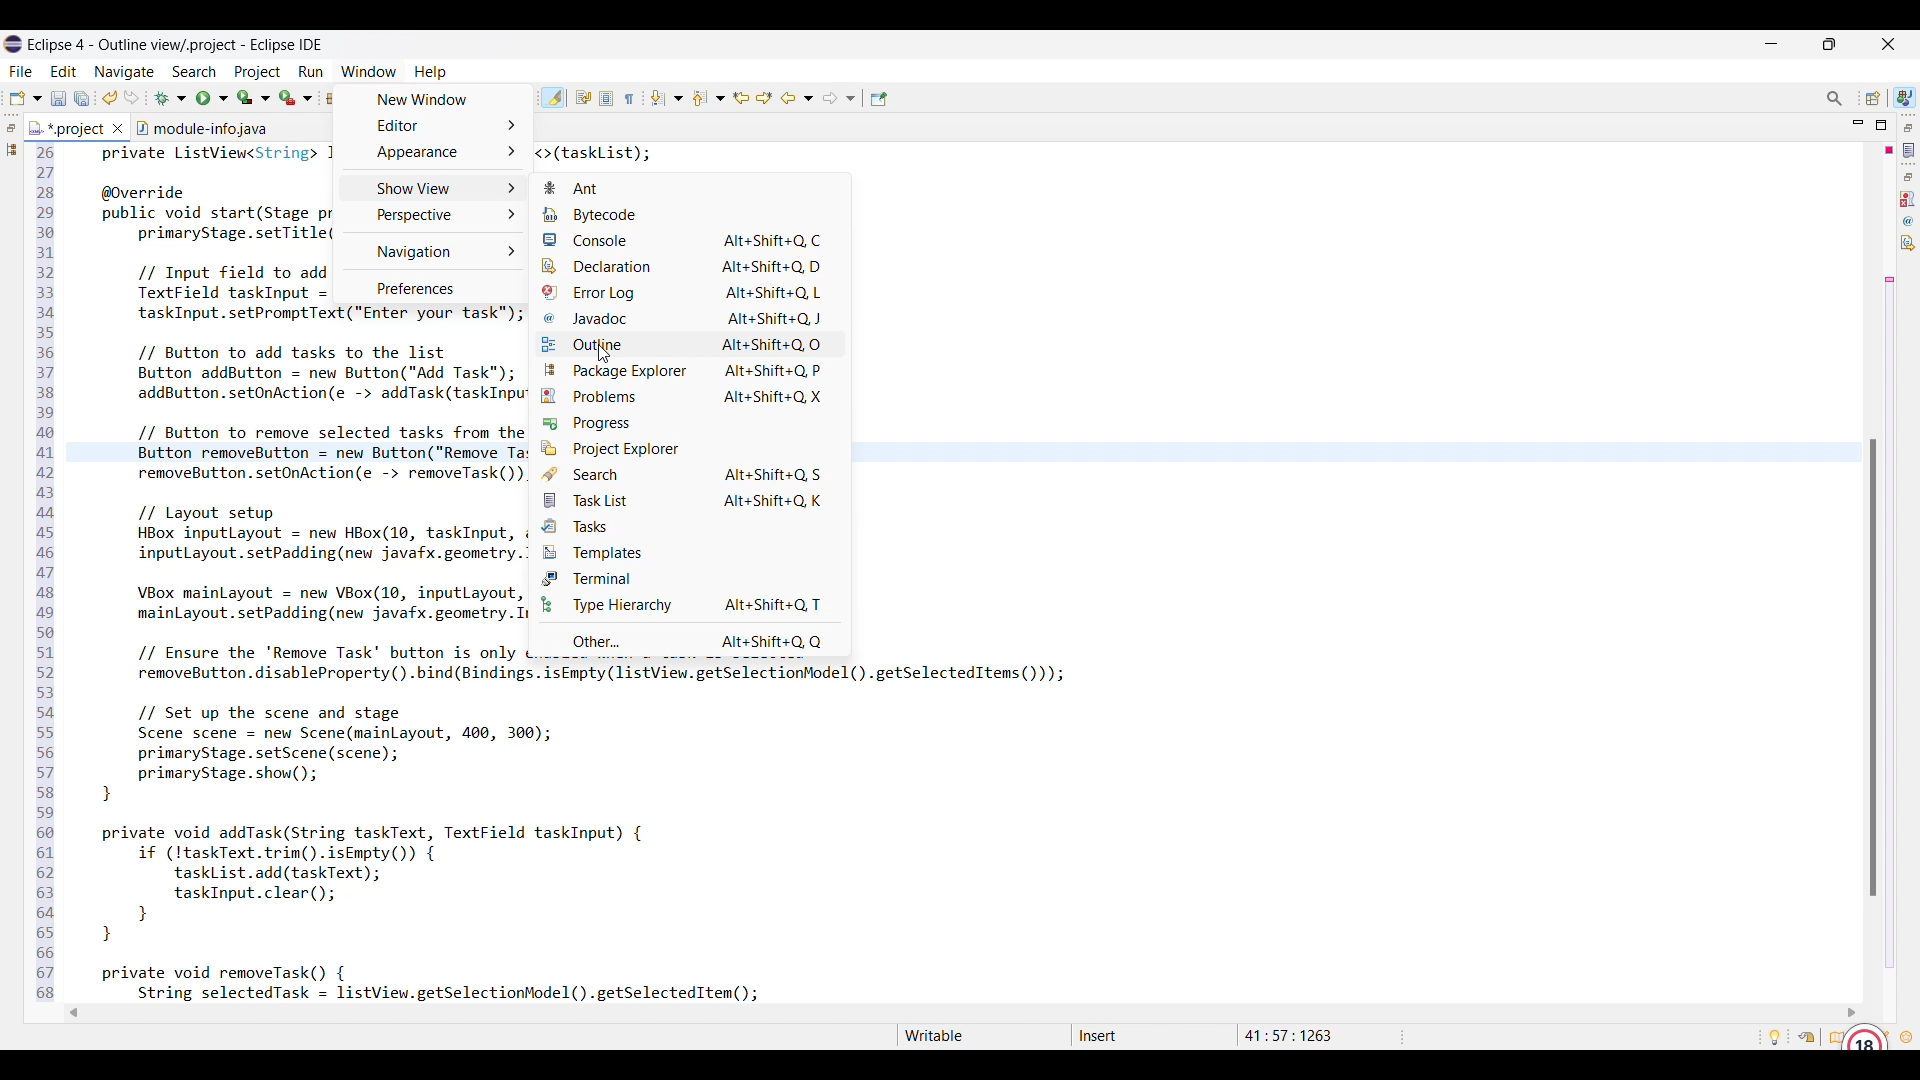 The image size is (1920, 1080). Describe the element at coordinates (296, 97) in the screenshot. I see `Run last tool options` at that location.